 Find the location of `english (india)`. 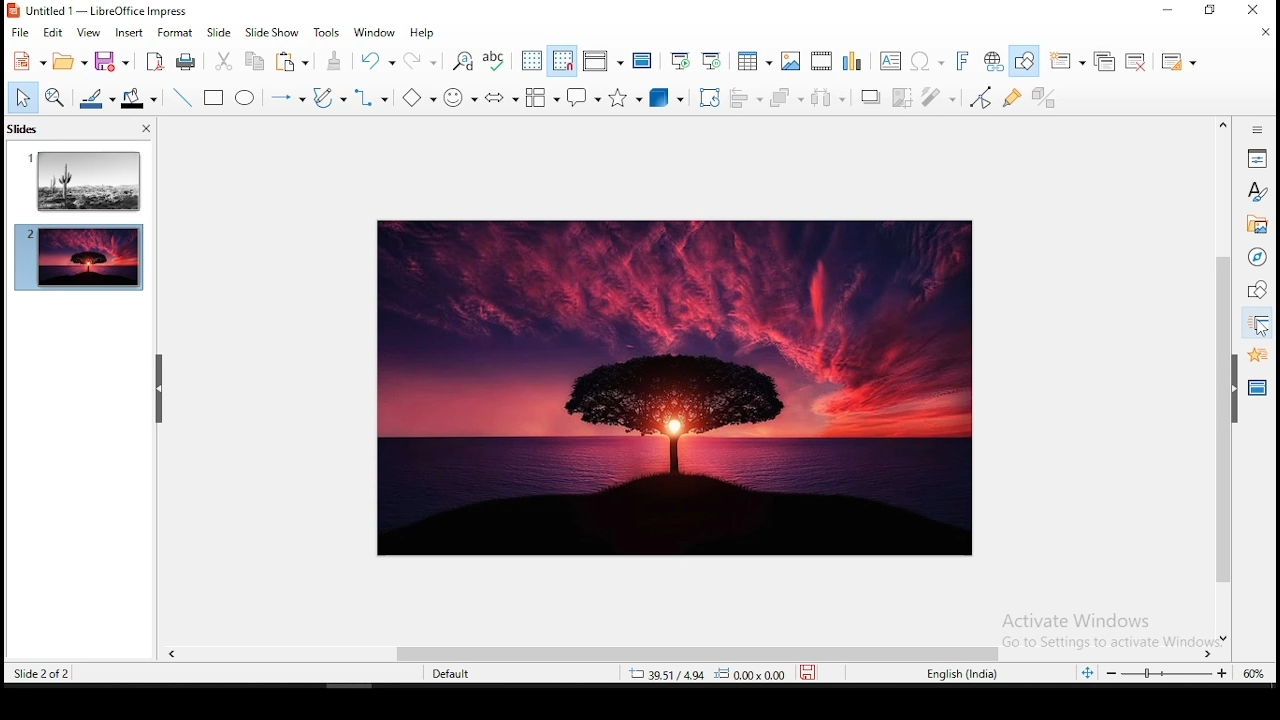

english (india) is located at coordinates (961, 674).